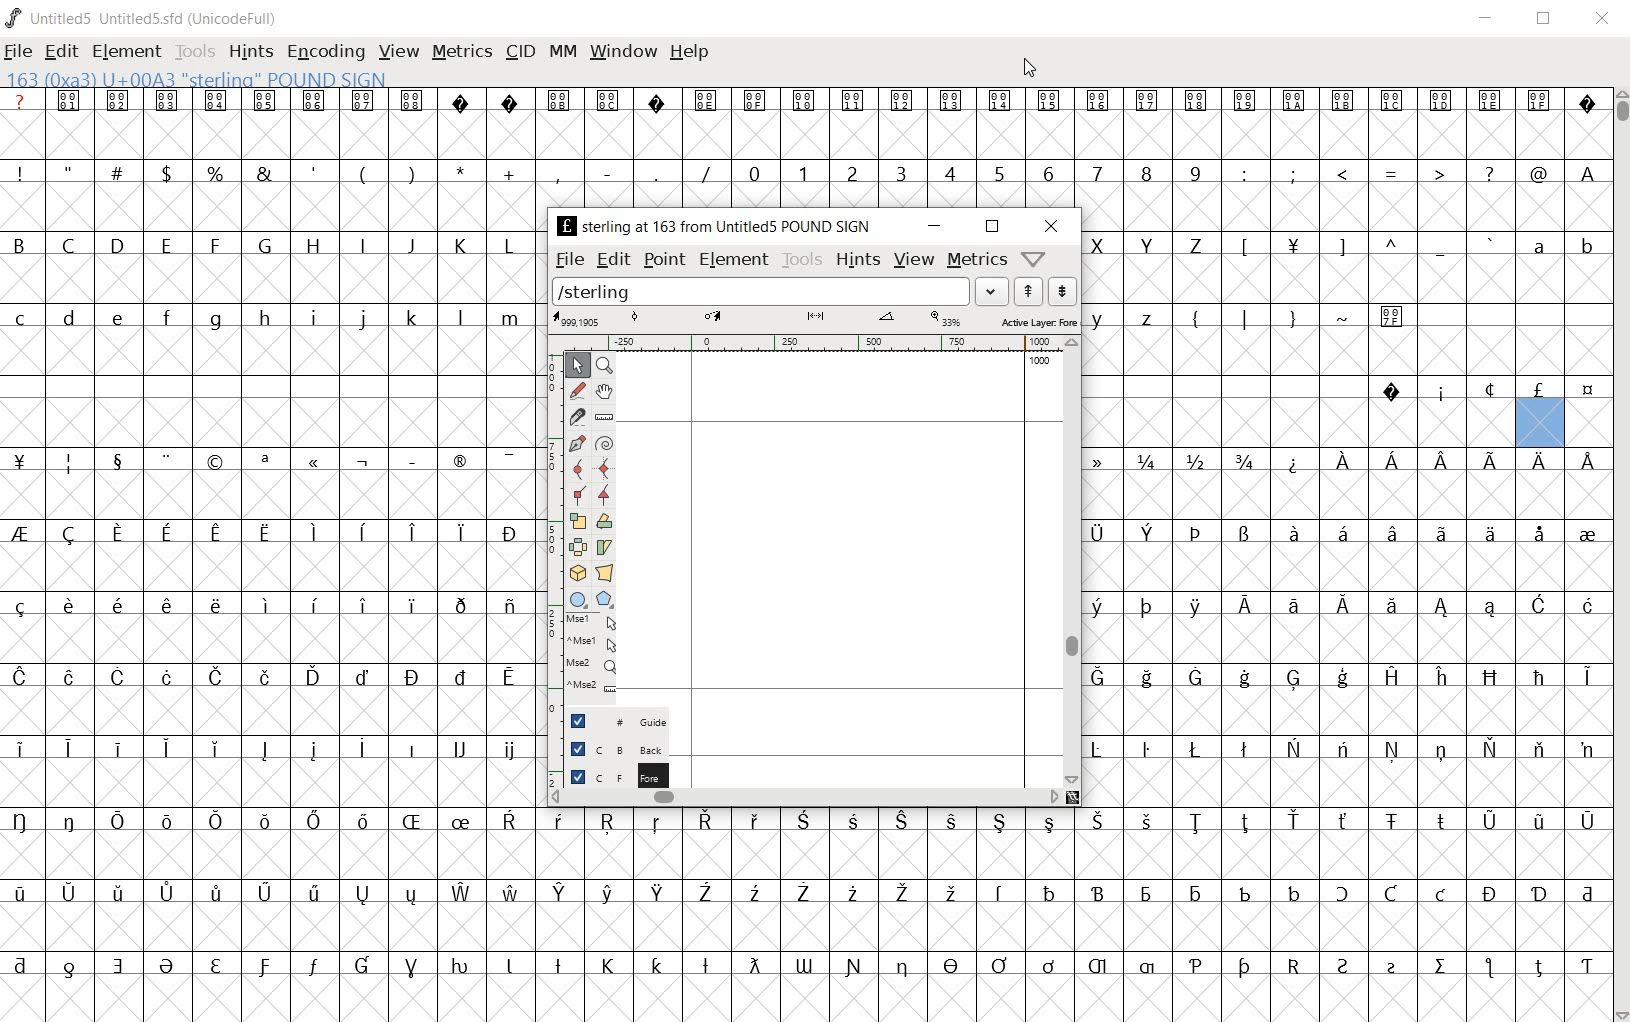 The width and height of the screenshot is (1630, 1022). Describe the element at coordinates (1245, 751) in the screenshot. I see `Symbol` at that location.